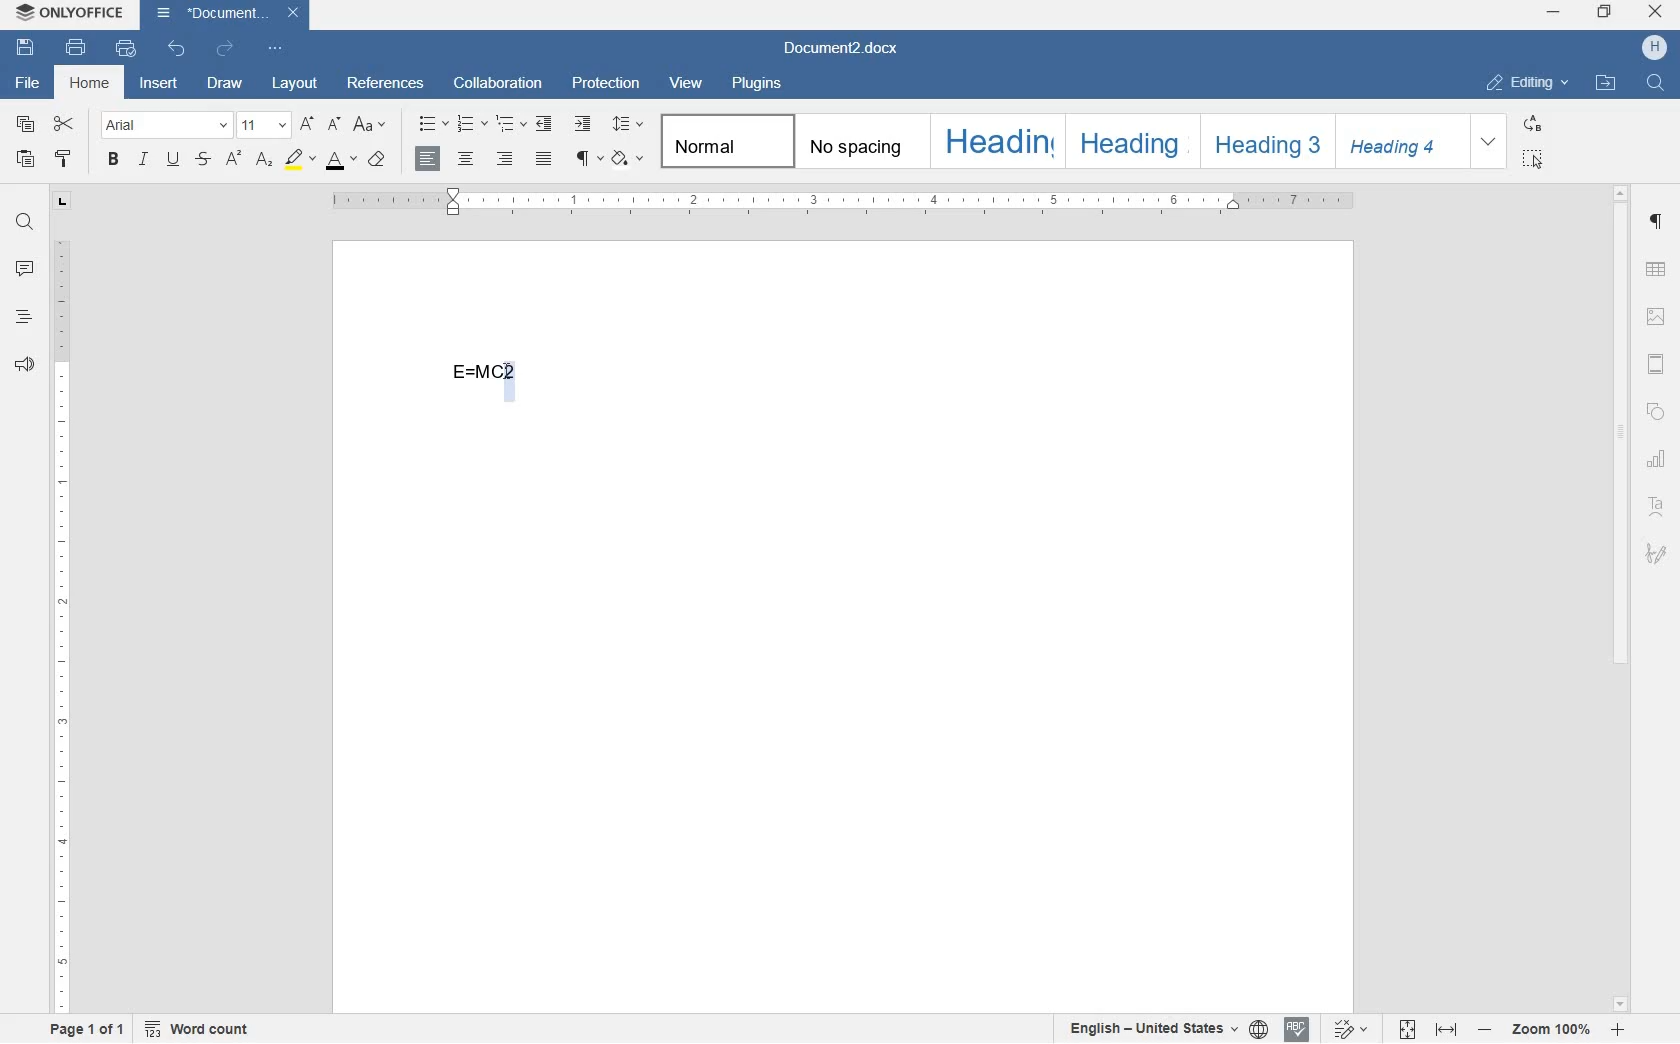 The width and height of the screenshot is (1680, 1044). What do you see at coordinates (112, 158) in the screenshot?
I see `bold` at bounding box center [112, 158].